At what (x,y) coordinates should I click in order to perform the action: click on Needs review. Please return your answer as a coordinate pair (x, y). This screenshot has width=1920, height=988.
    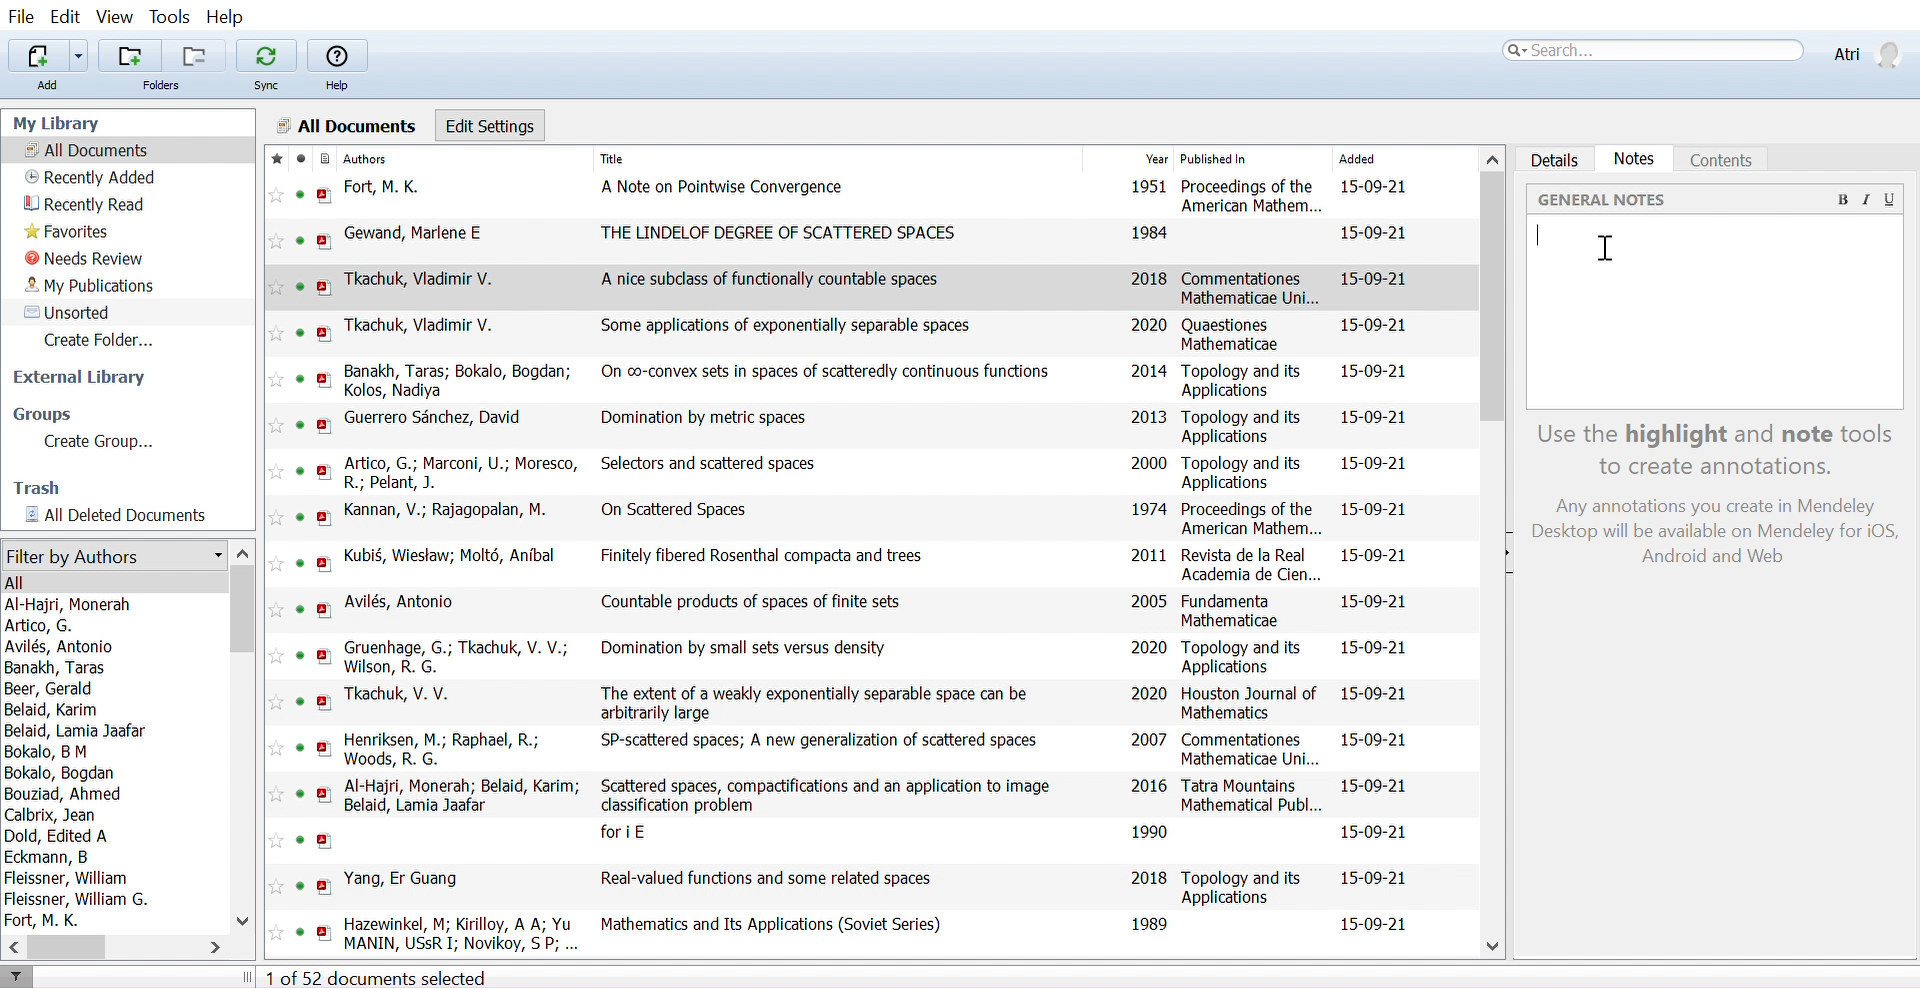
    Looking at the image, I should click on (85, 259).